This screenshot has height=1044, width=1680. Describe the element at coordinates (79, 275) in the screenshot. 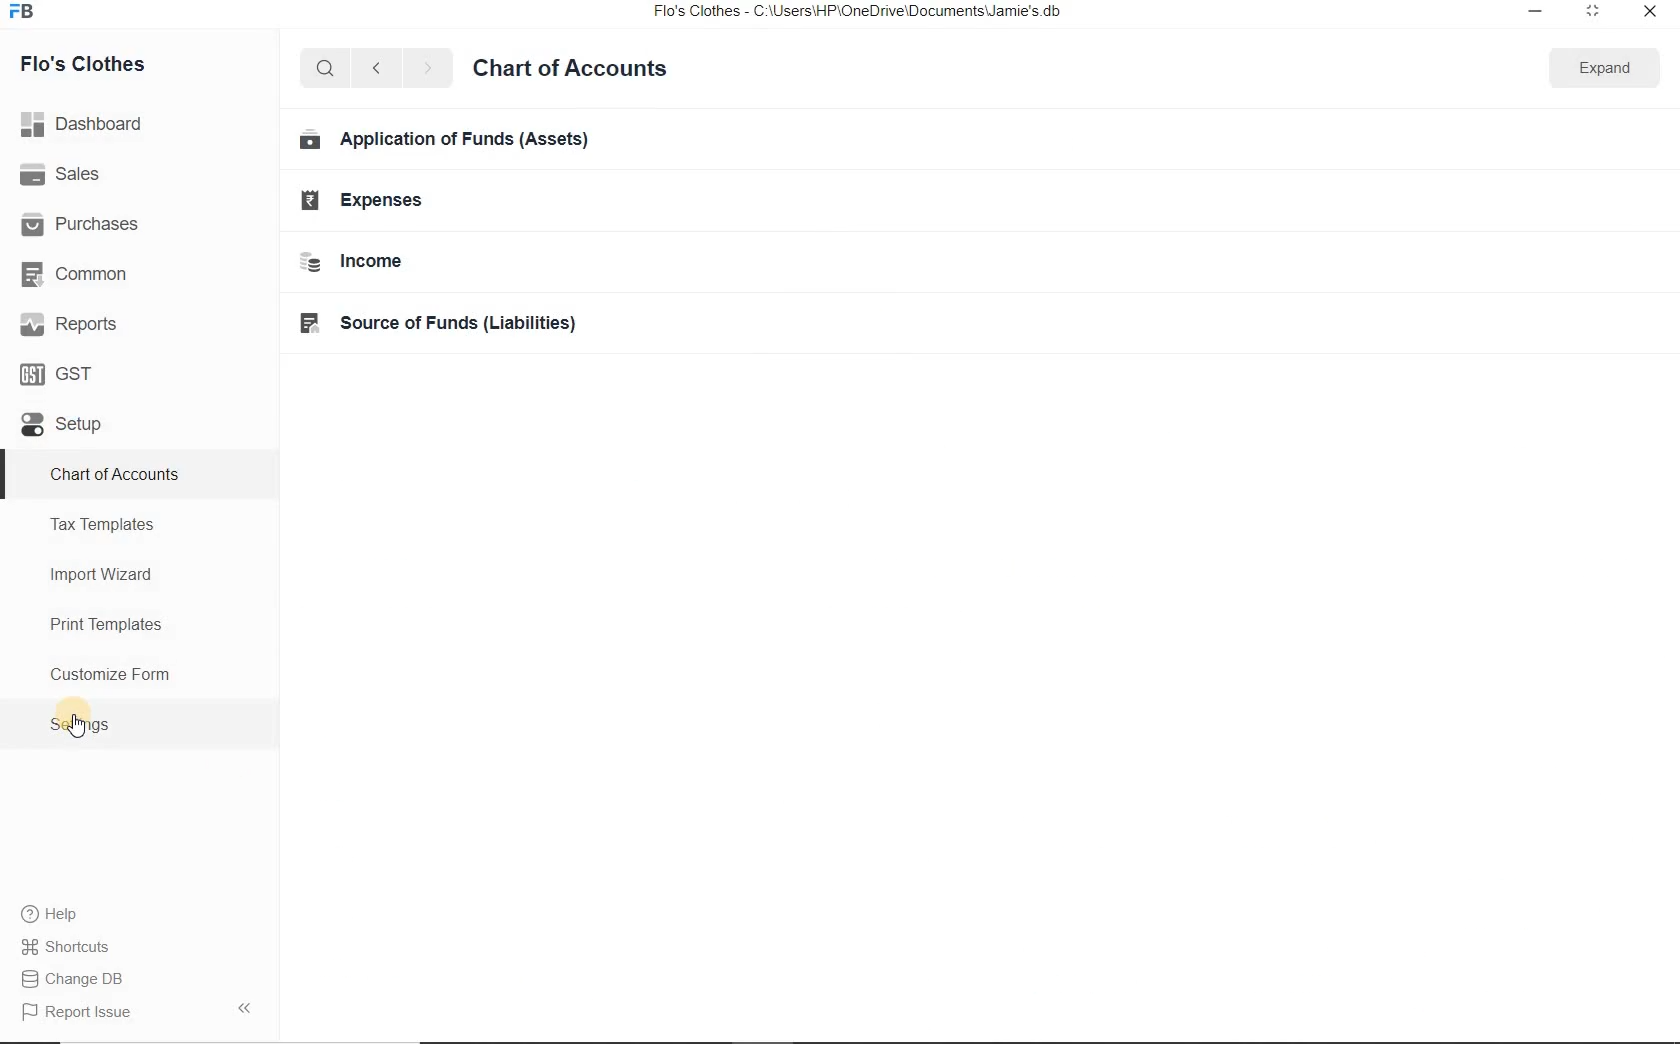

I see `Common` at that location.